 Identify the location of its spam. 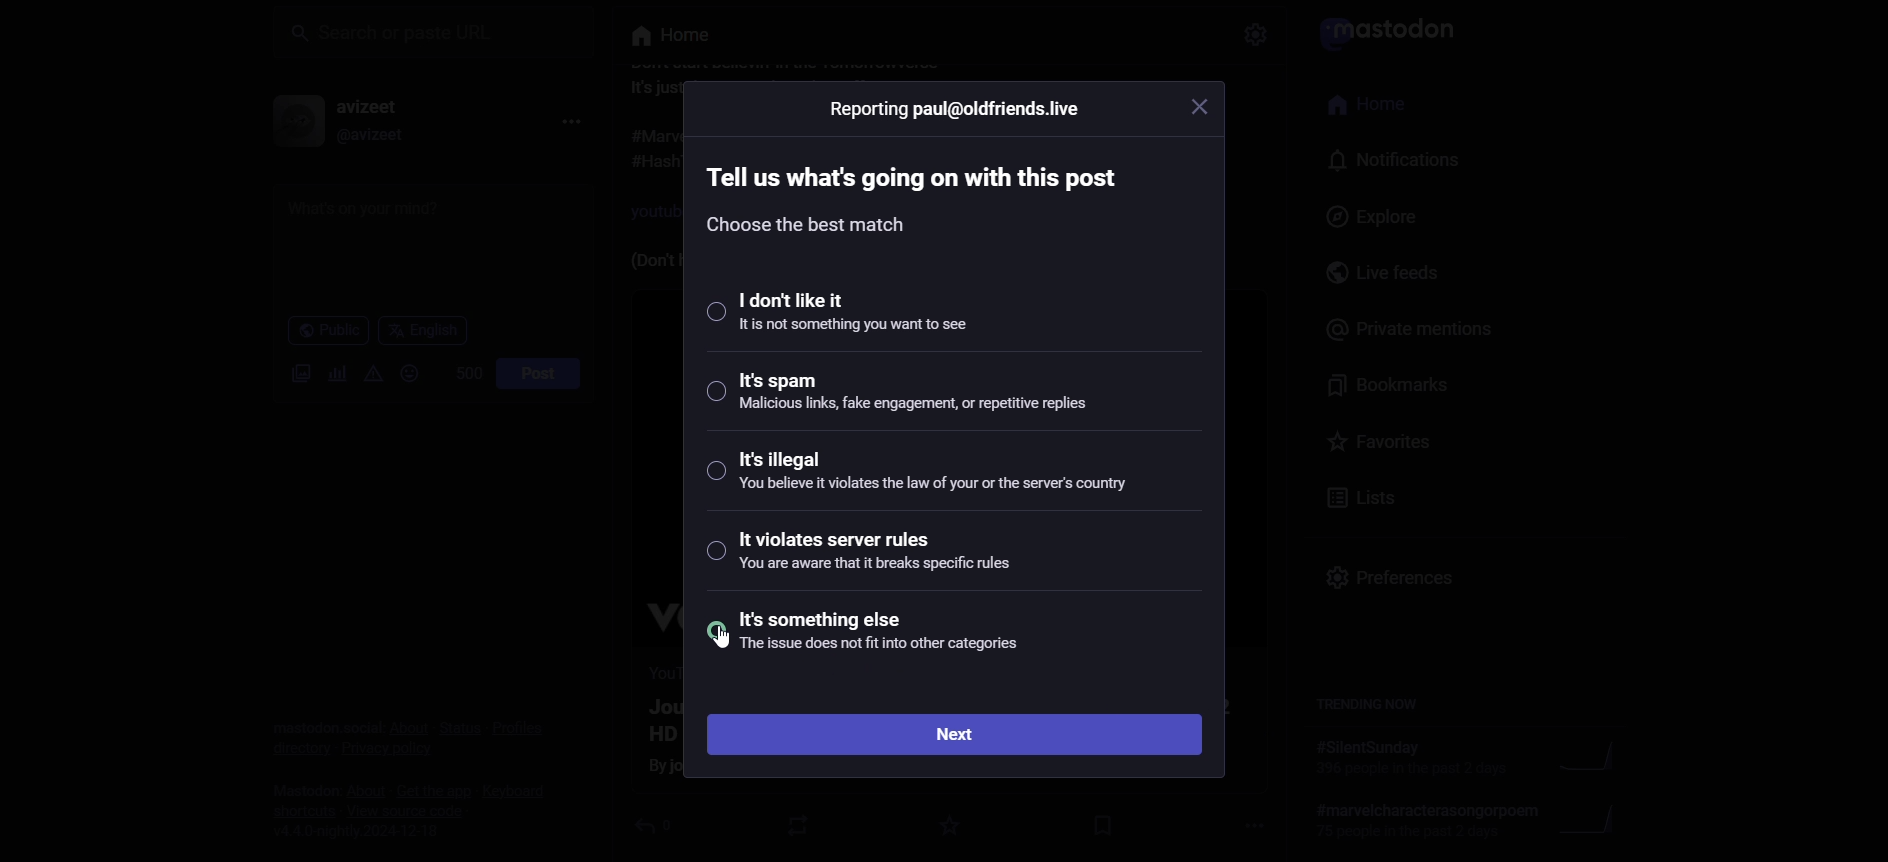
(916, 399).